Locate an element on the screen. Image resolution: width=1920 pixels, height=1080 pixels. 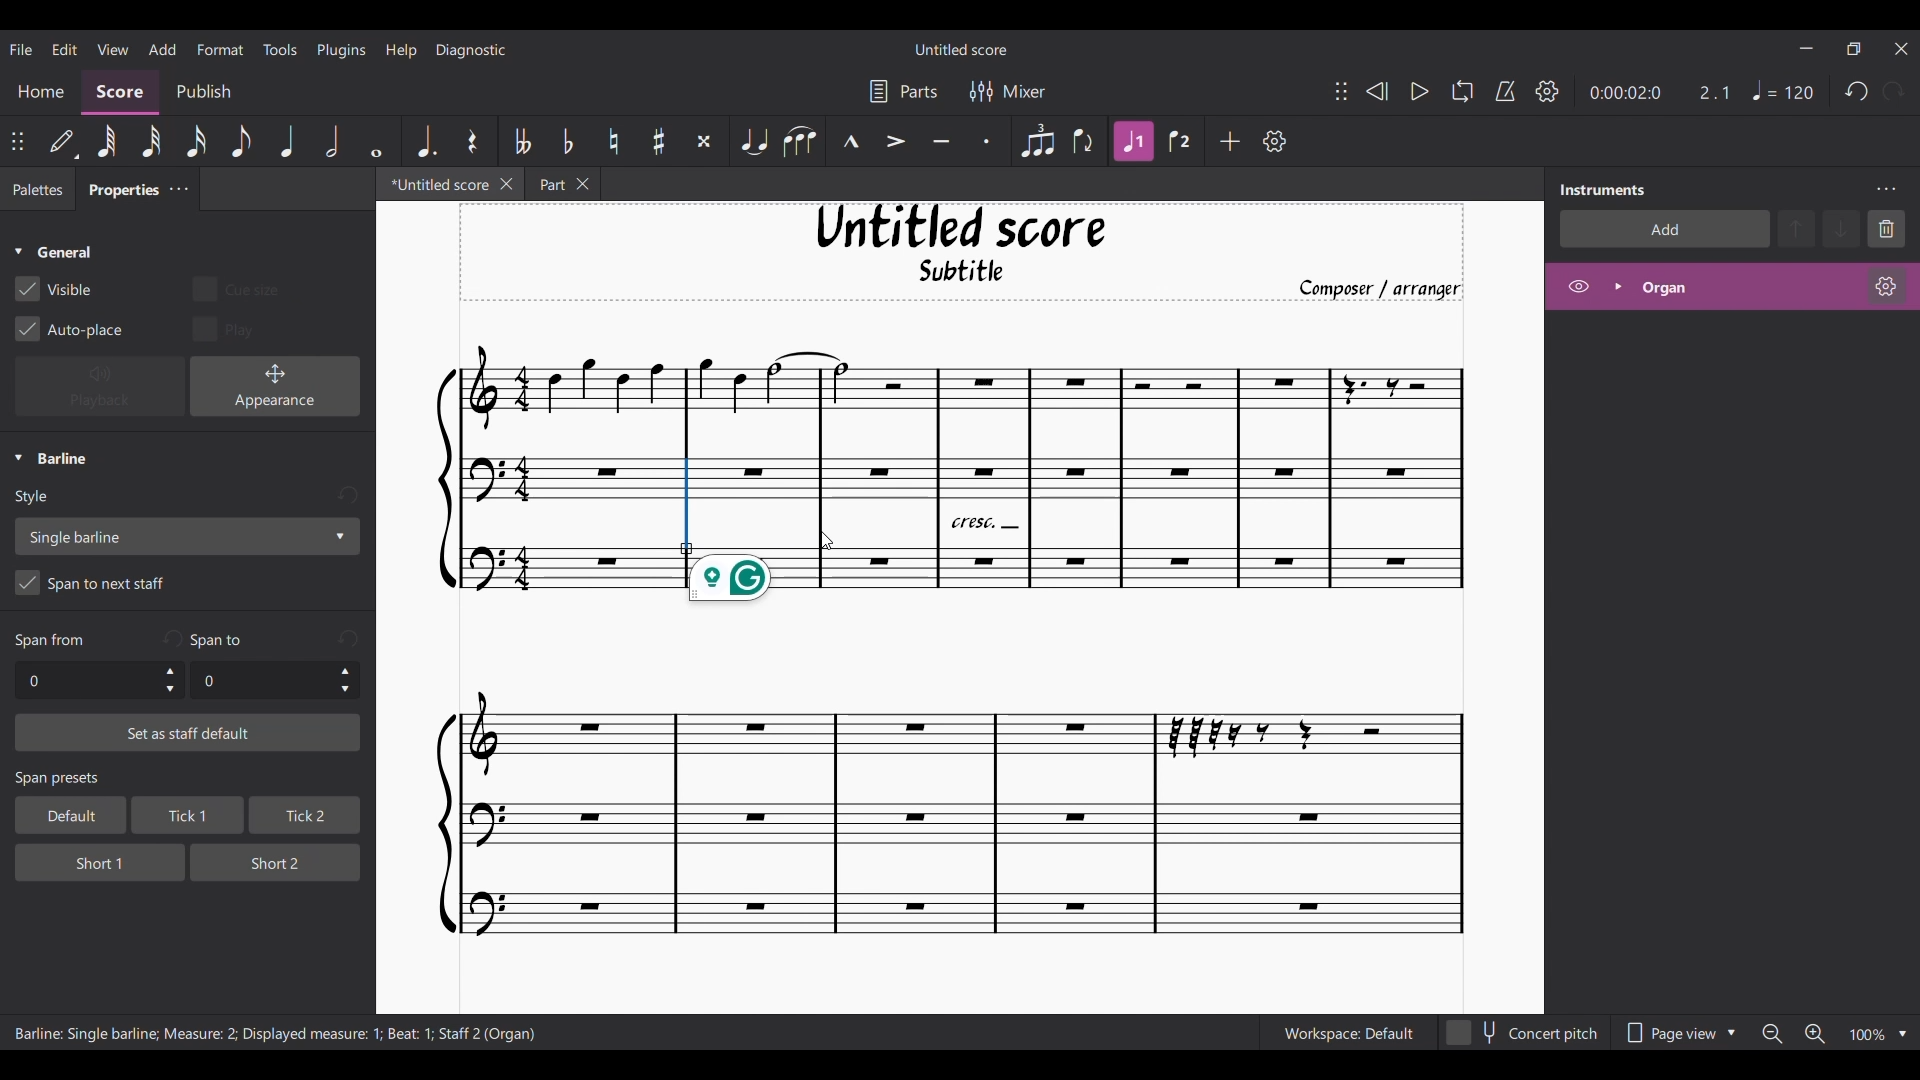
Current score is located at coordinates (939, 779).